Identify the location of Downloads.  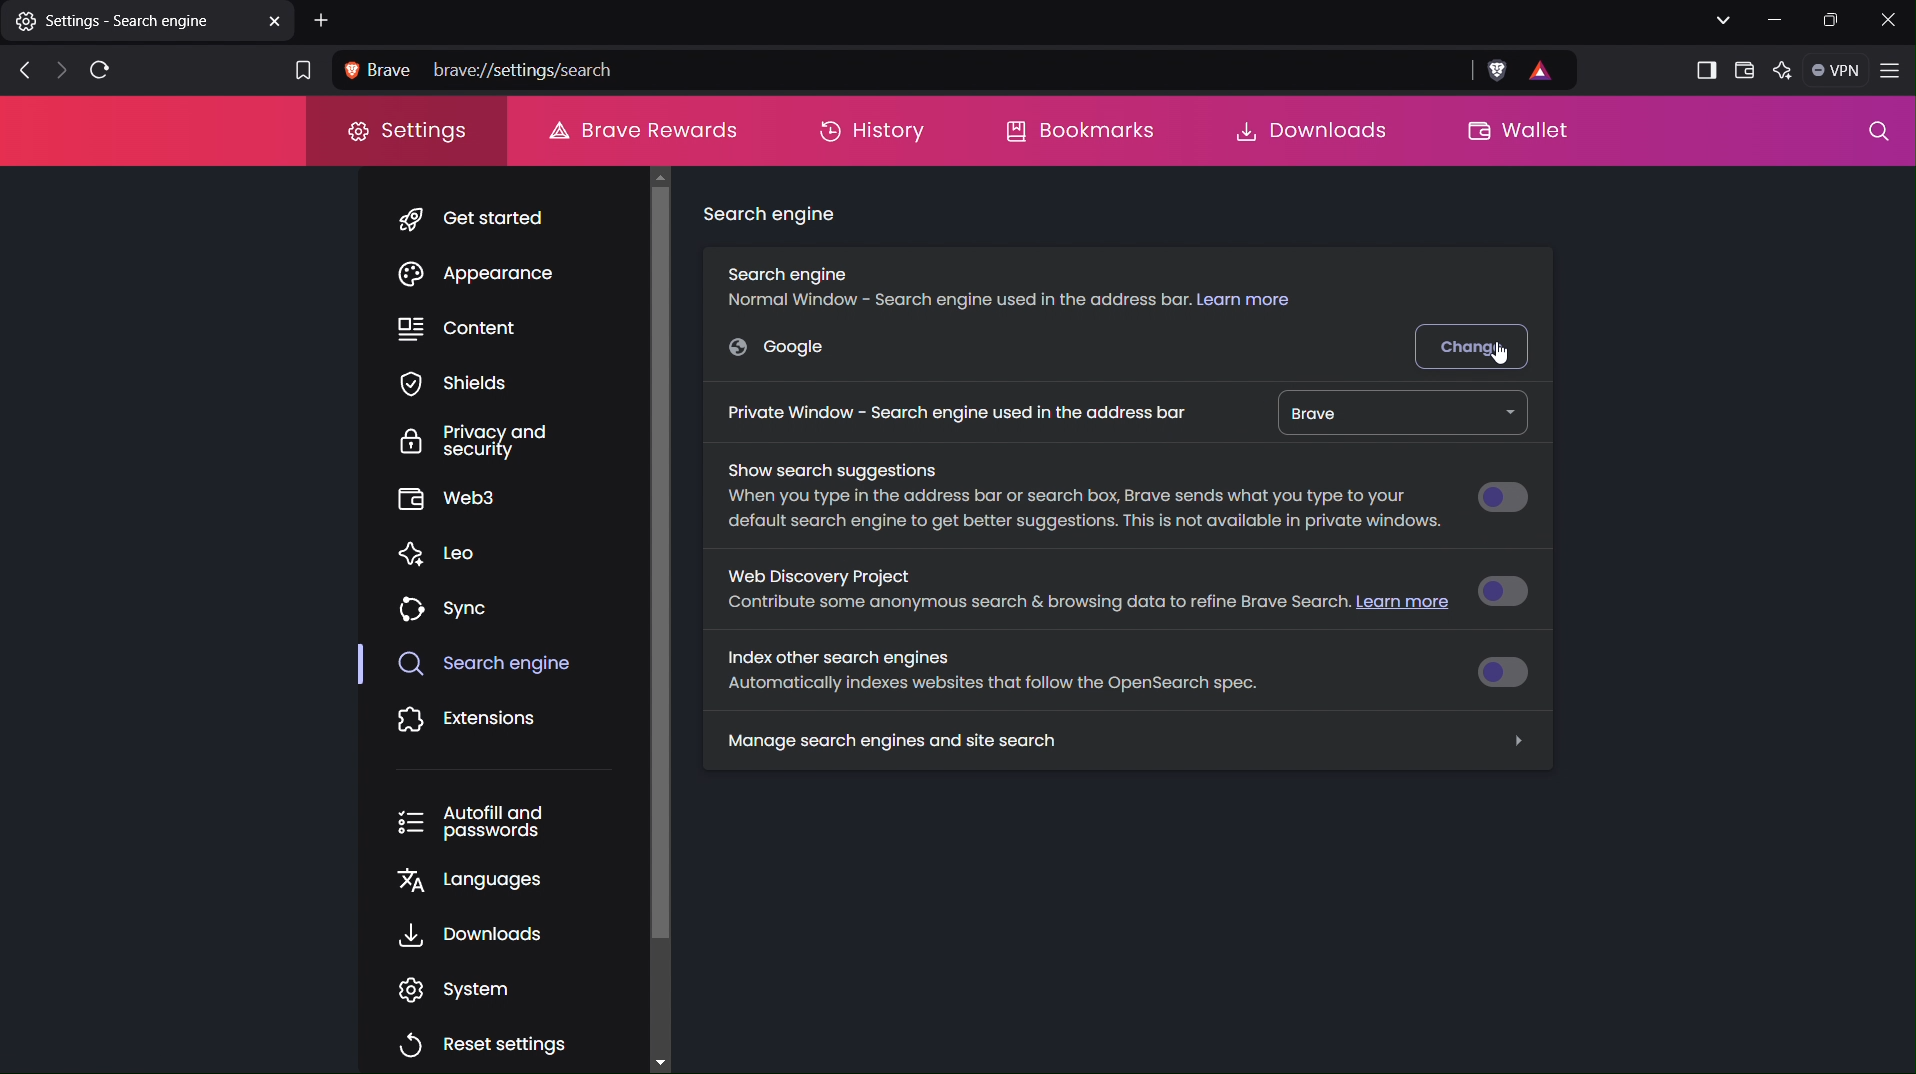
(1302, 130).